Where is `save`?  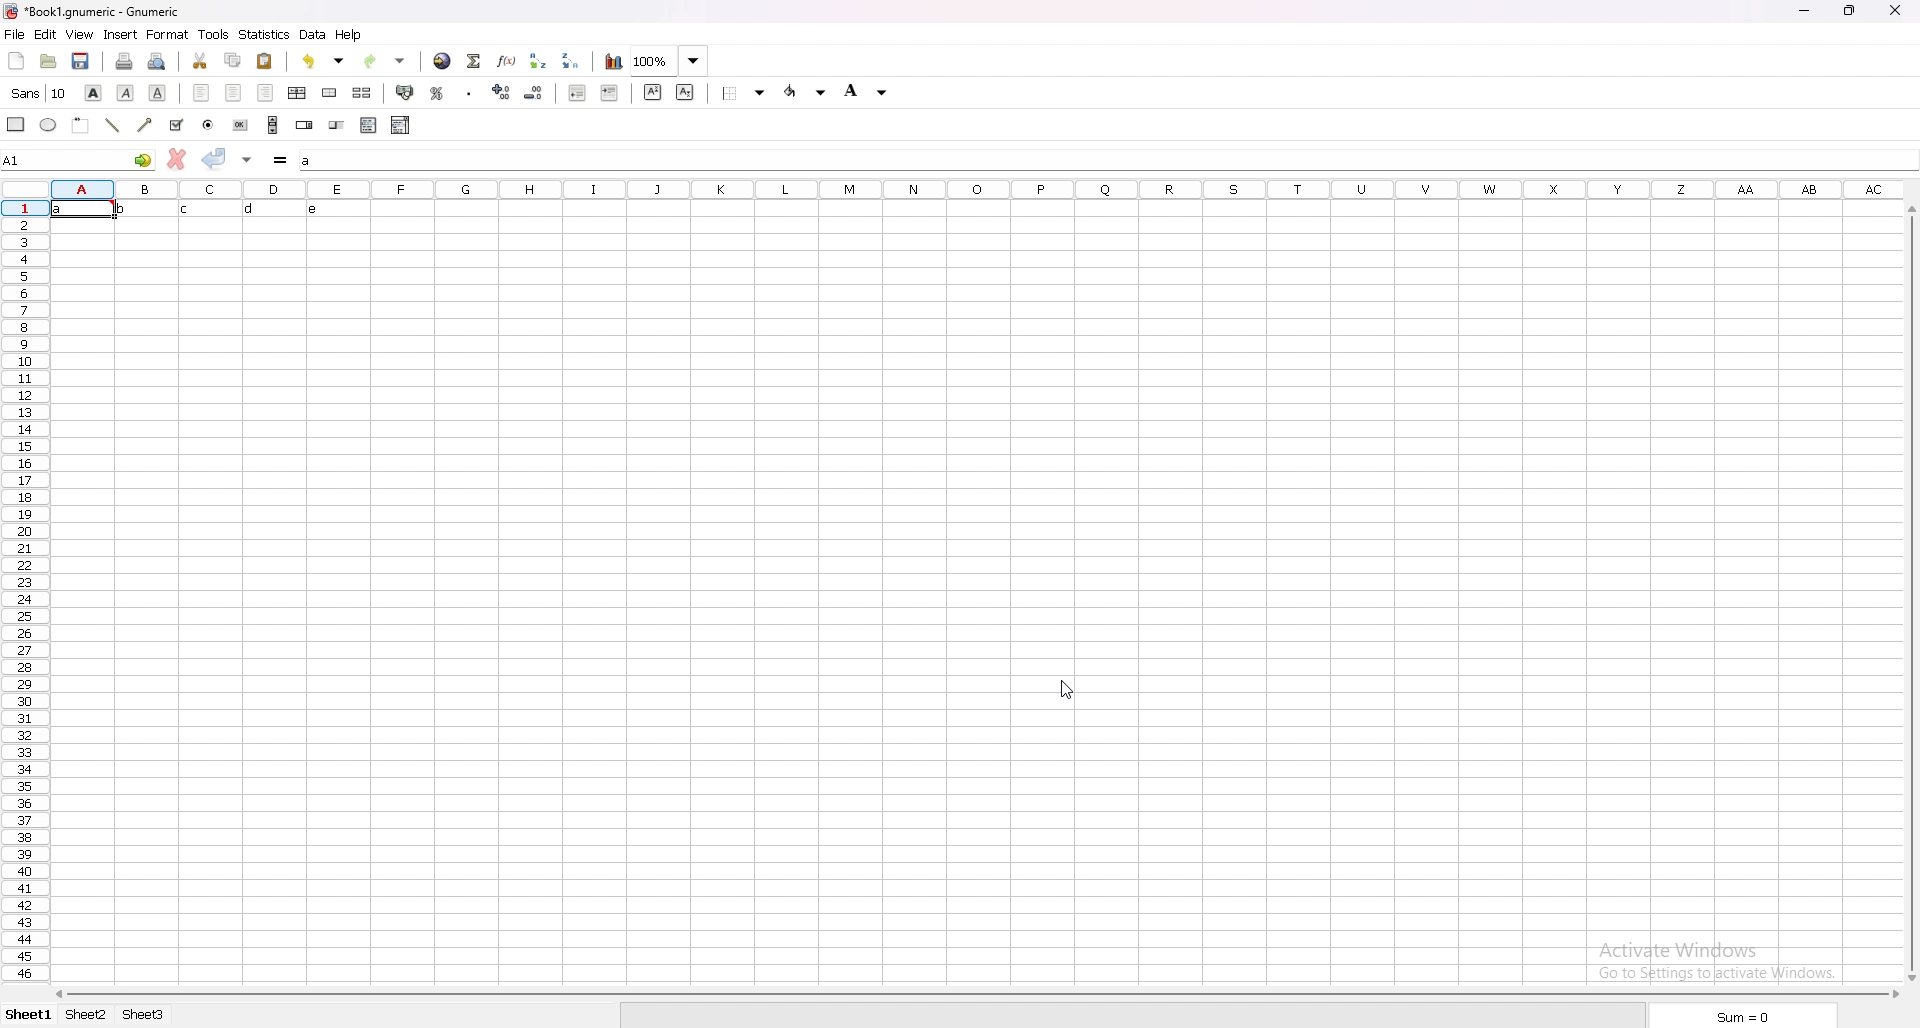 save is located at coordinates (82, 61).